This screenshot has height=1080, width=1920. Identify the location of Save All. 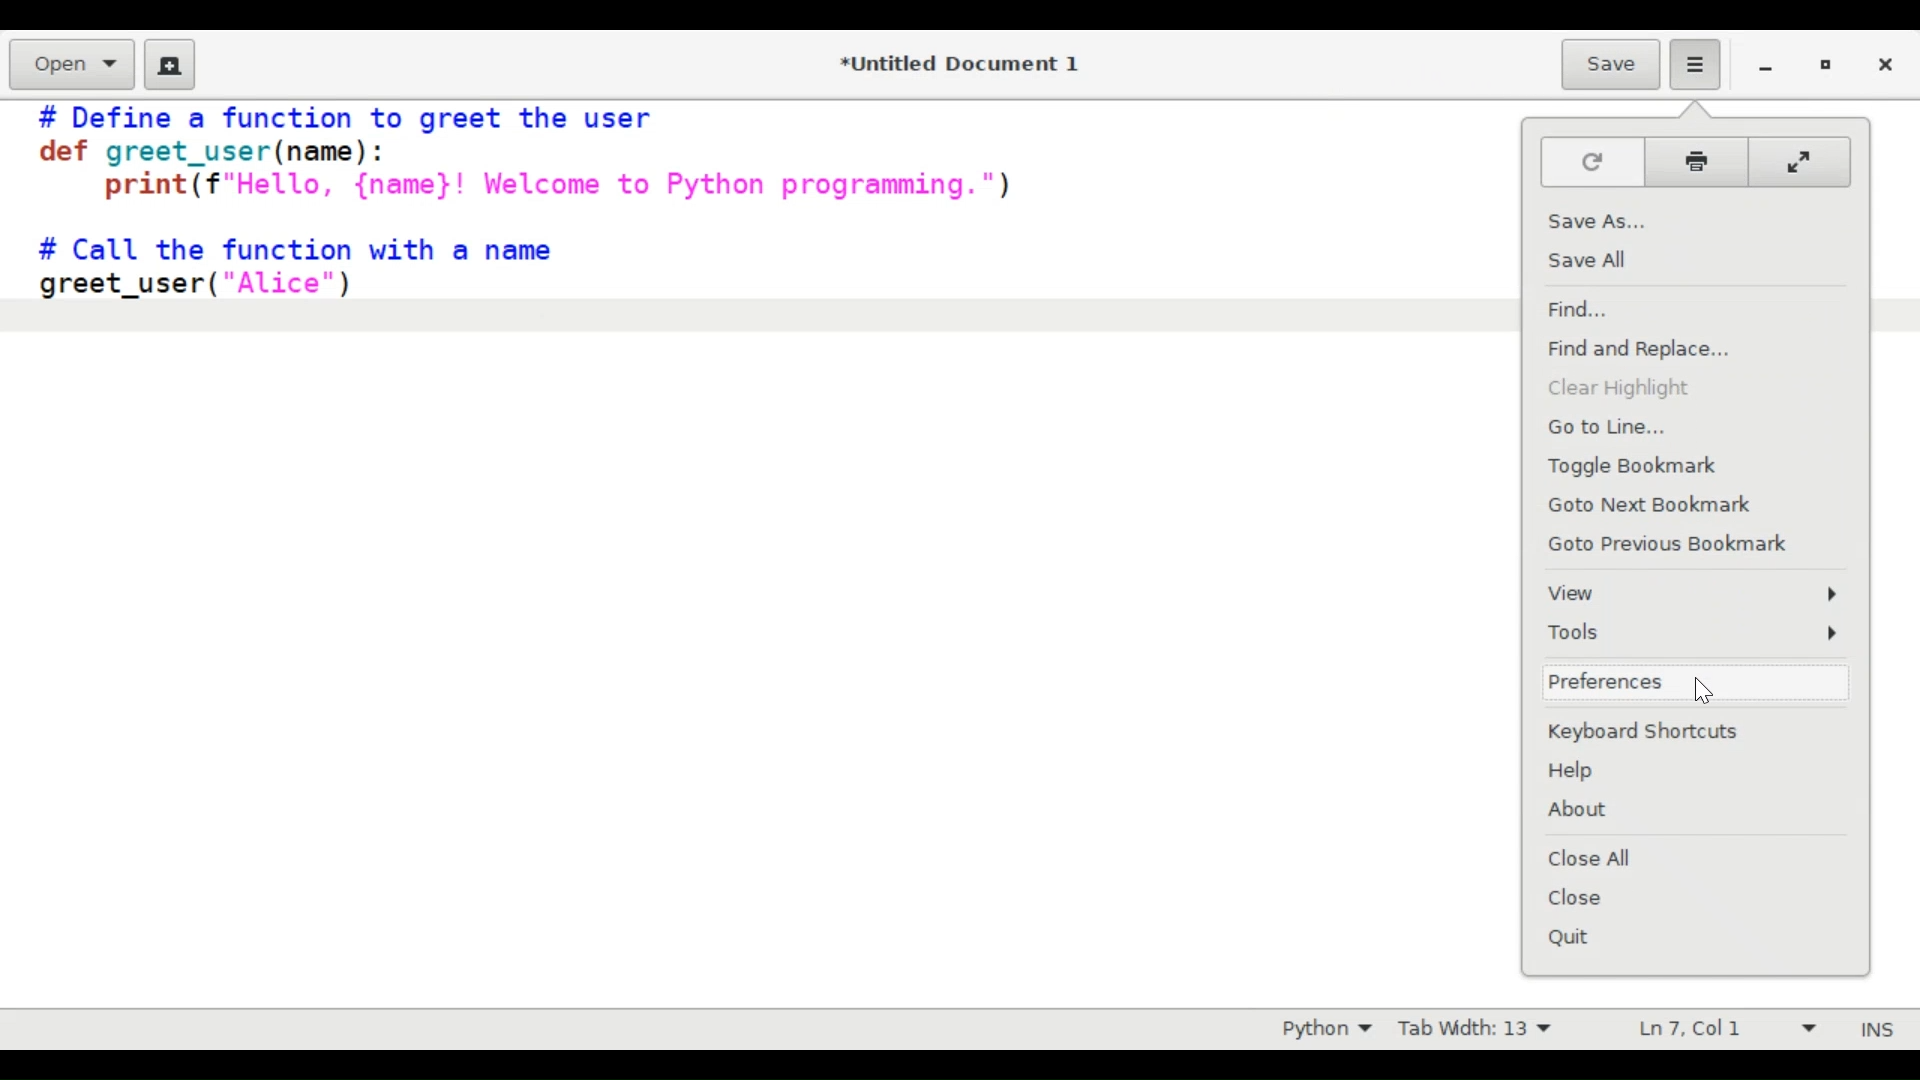
(1666, 261).